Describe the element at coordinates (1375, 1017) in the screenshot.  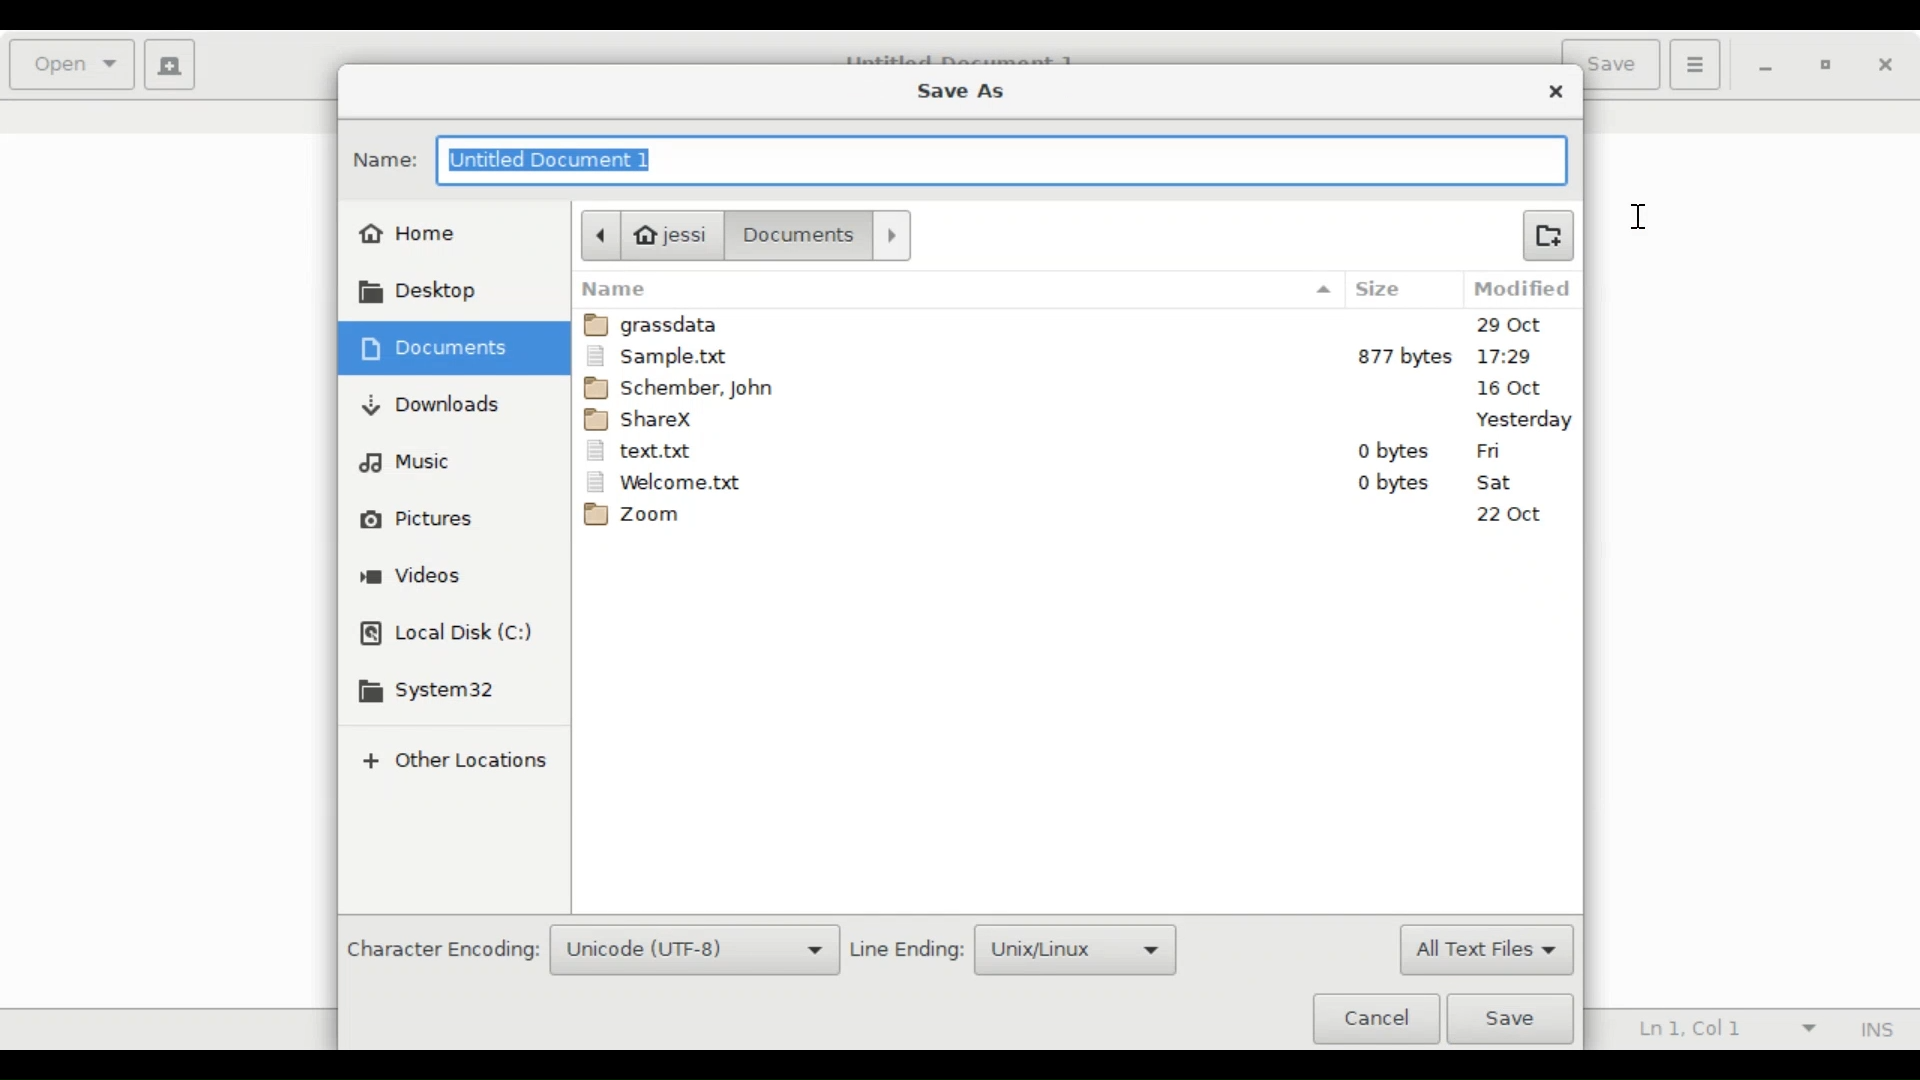
I see `Cancel` at that location.